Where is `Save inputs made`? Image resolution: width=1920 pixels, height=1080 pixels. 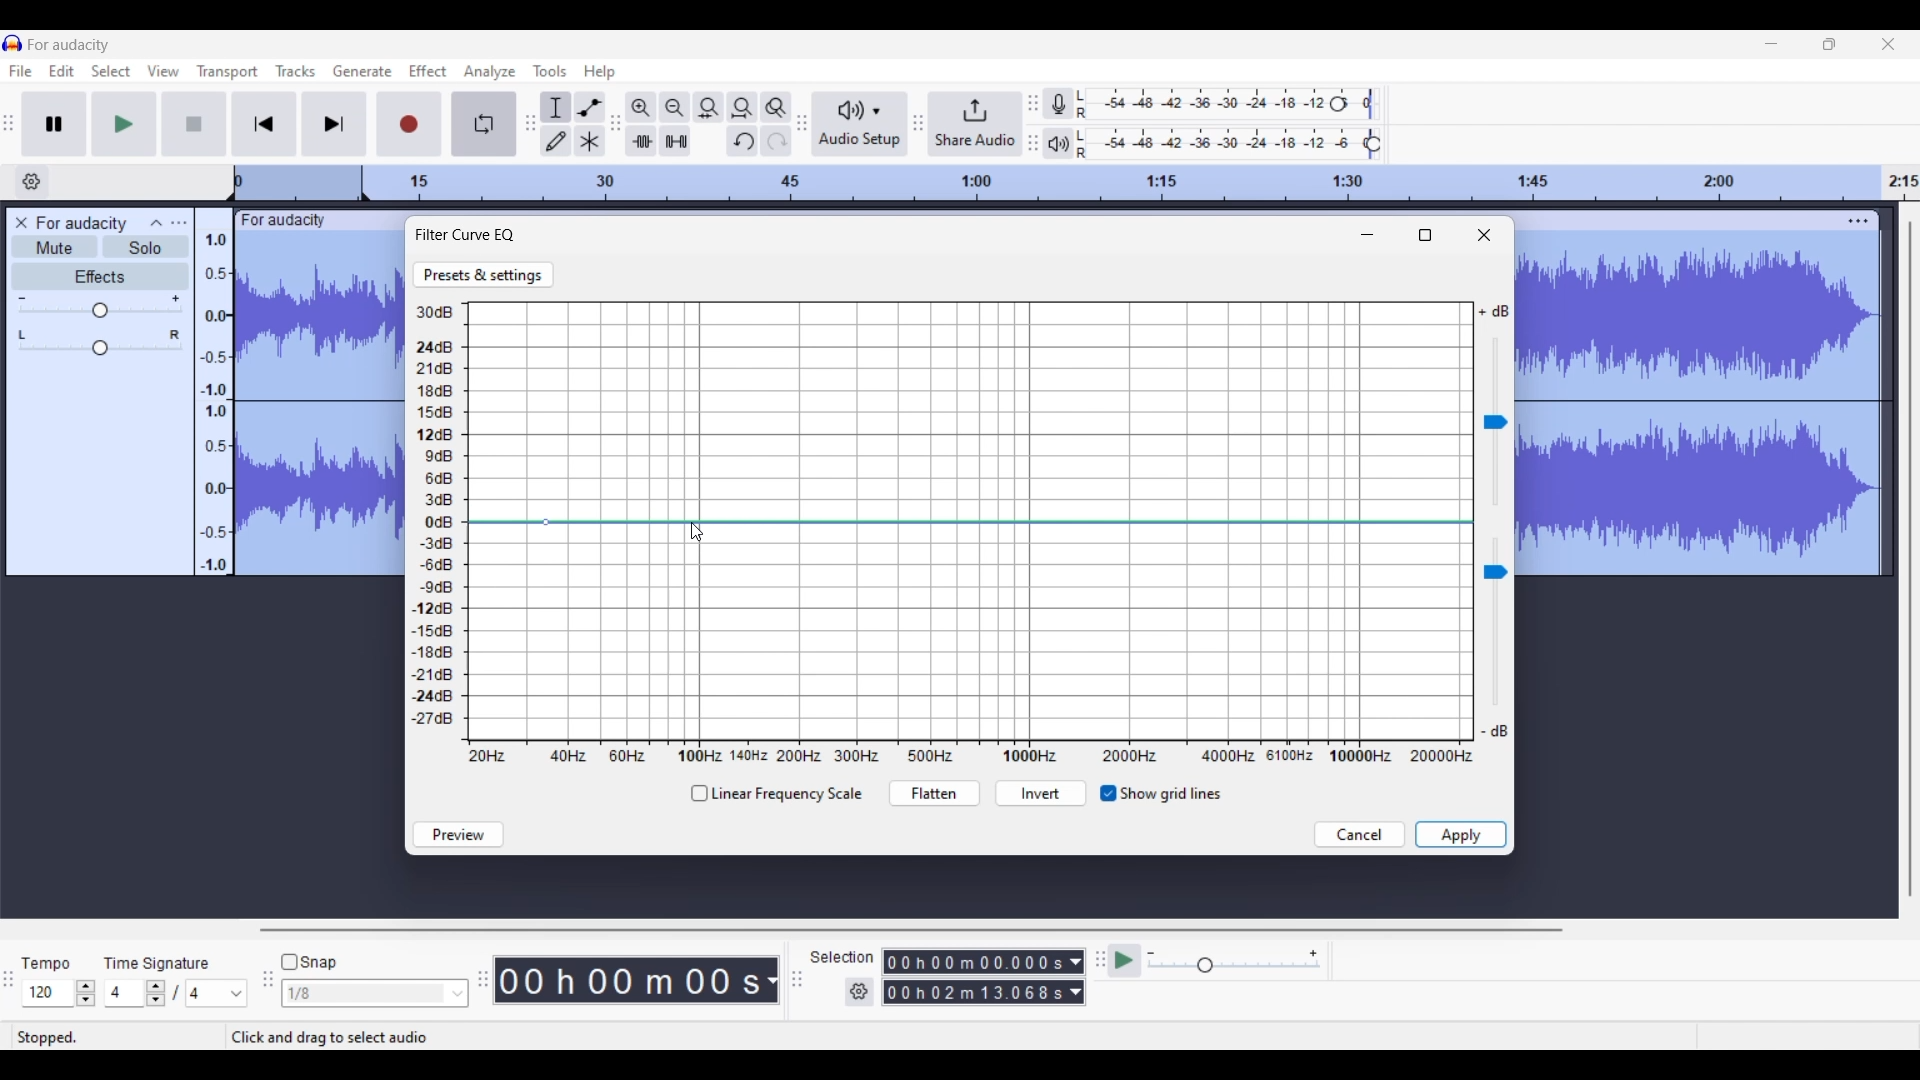
Save inputs made is located at coordinates (1461, 835).